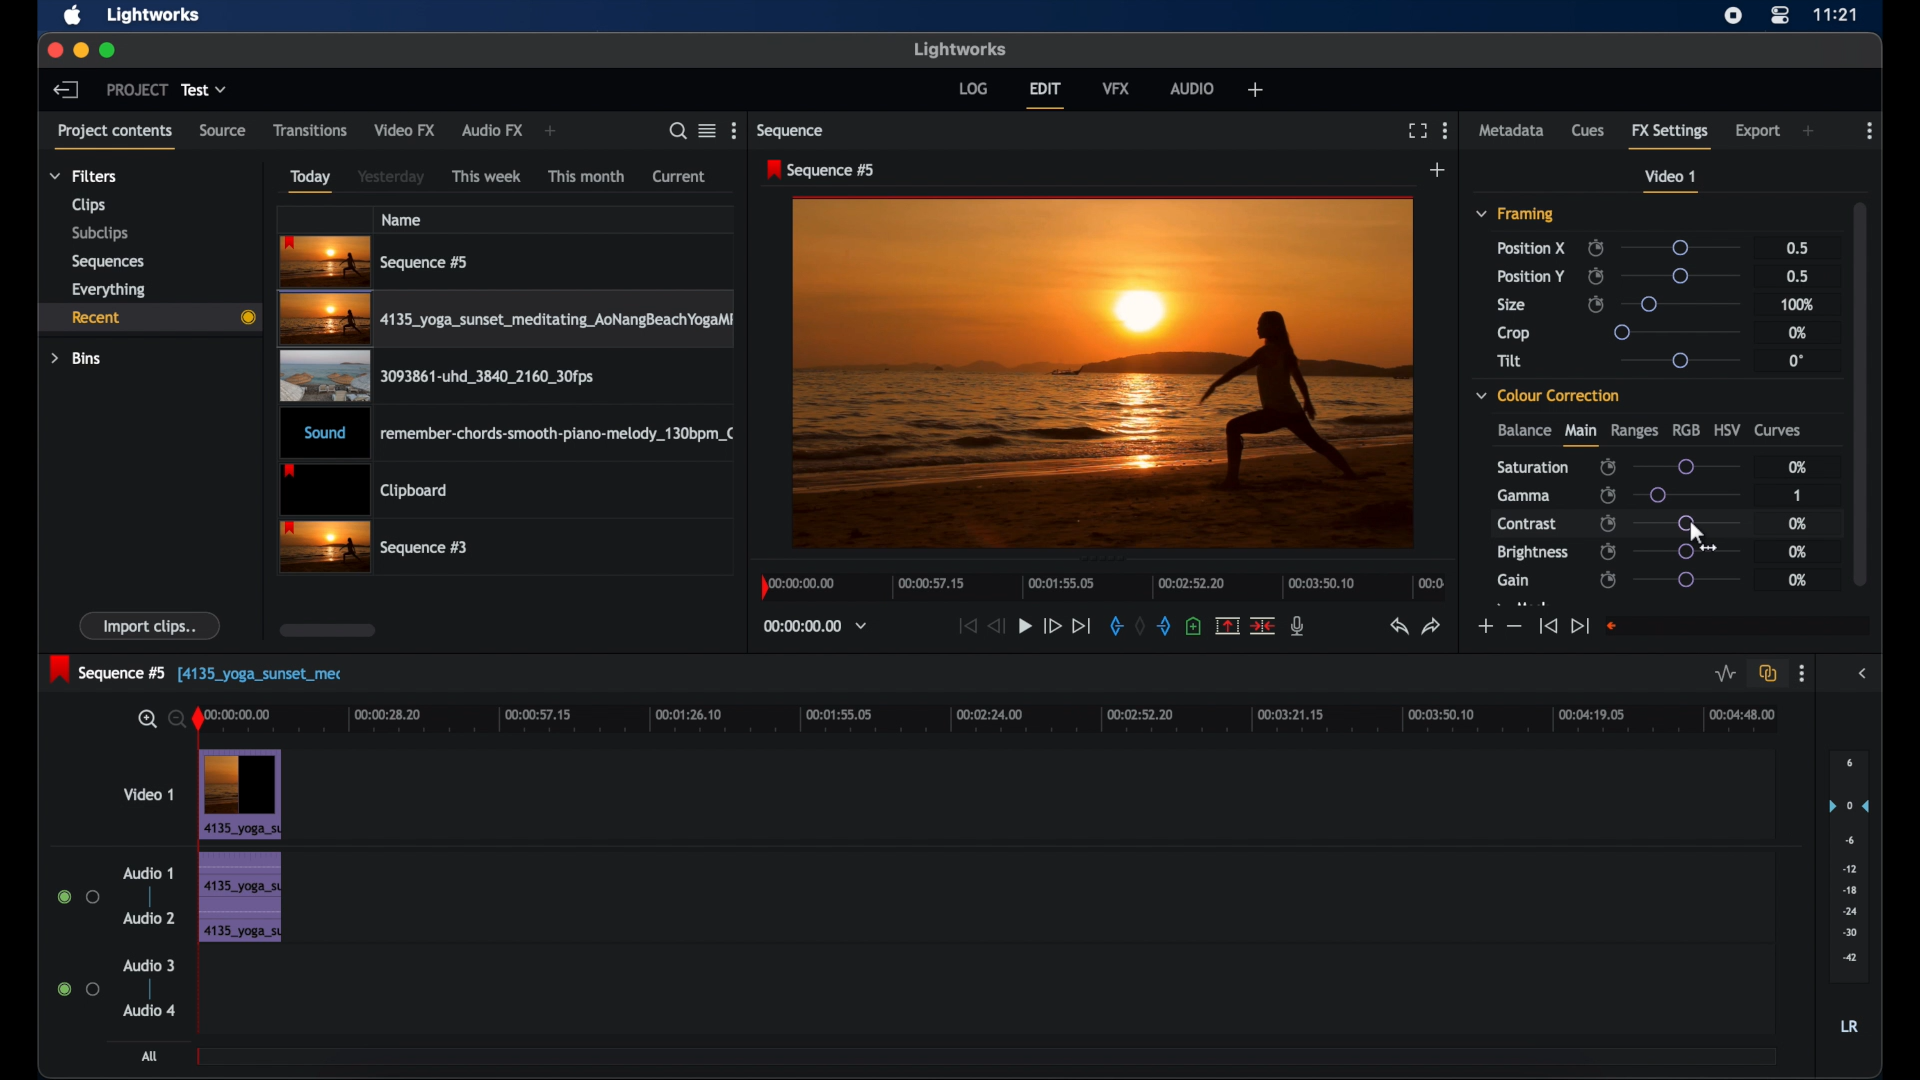 Image resolution: width=1920 pixels, height=1080 pixels. I want to click on slider, so click(1684, 303).